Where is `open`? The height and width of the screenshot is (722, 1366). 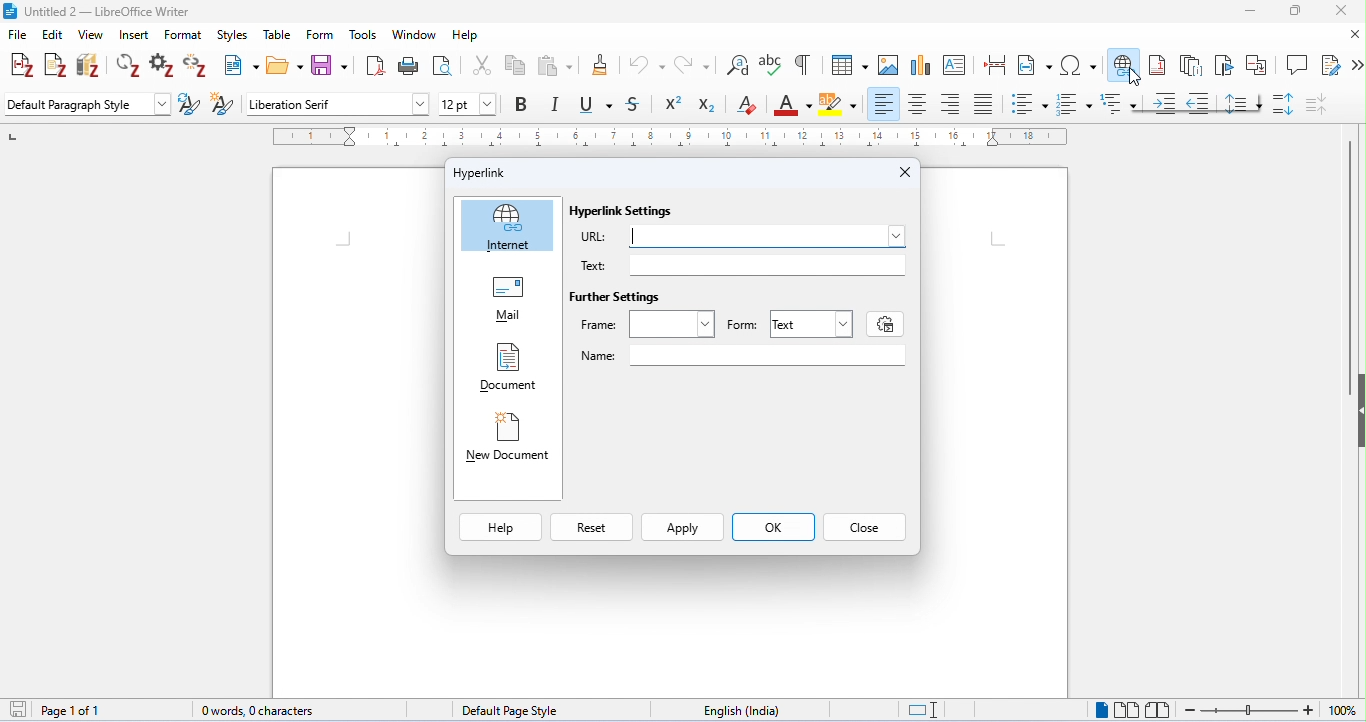
open is located at coordinates (284, 64).